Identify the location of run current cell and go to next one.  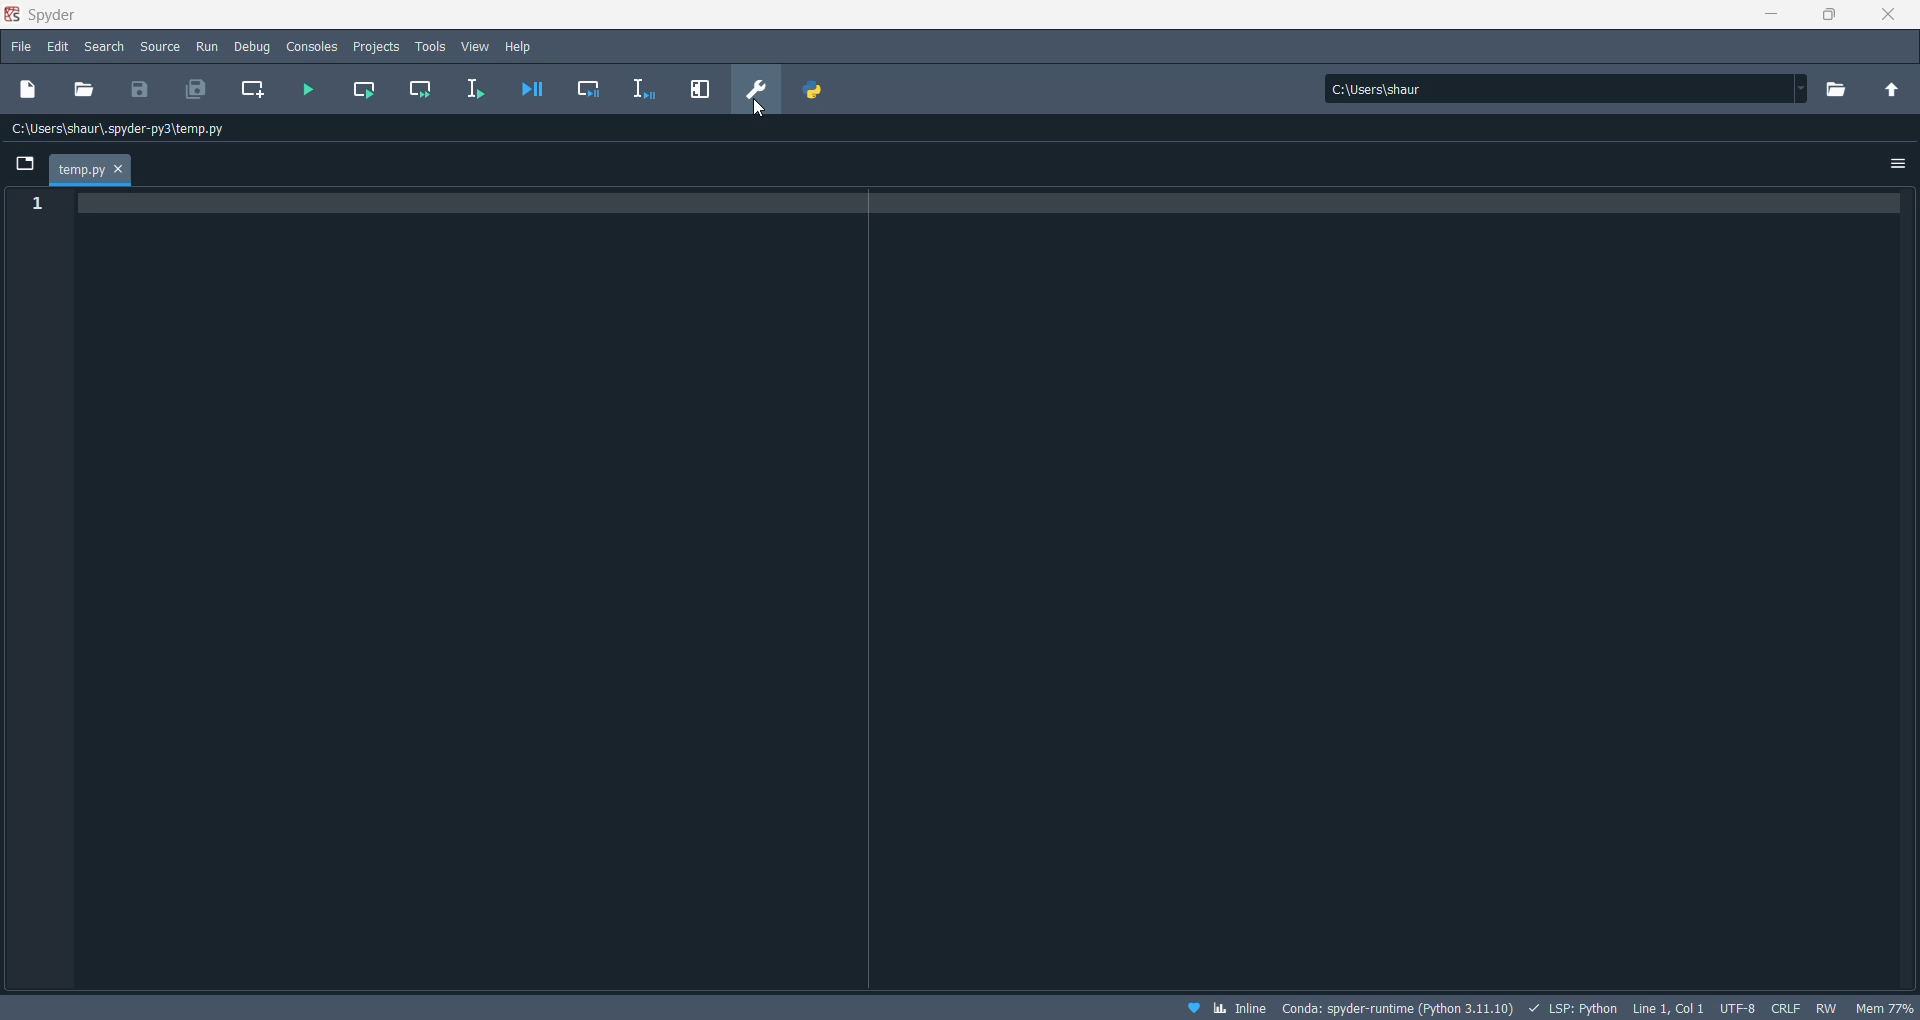
(423, 90).